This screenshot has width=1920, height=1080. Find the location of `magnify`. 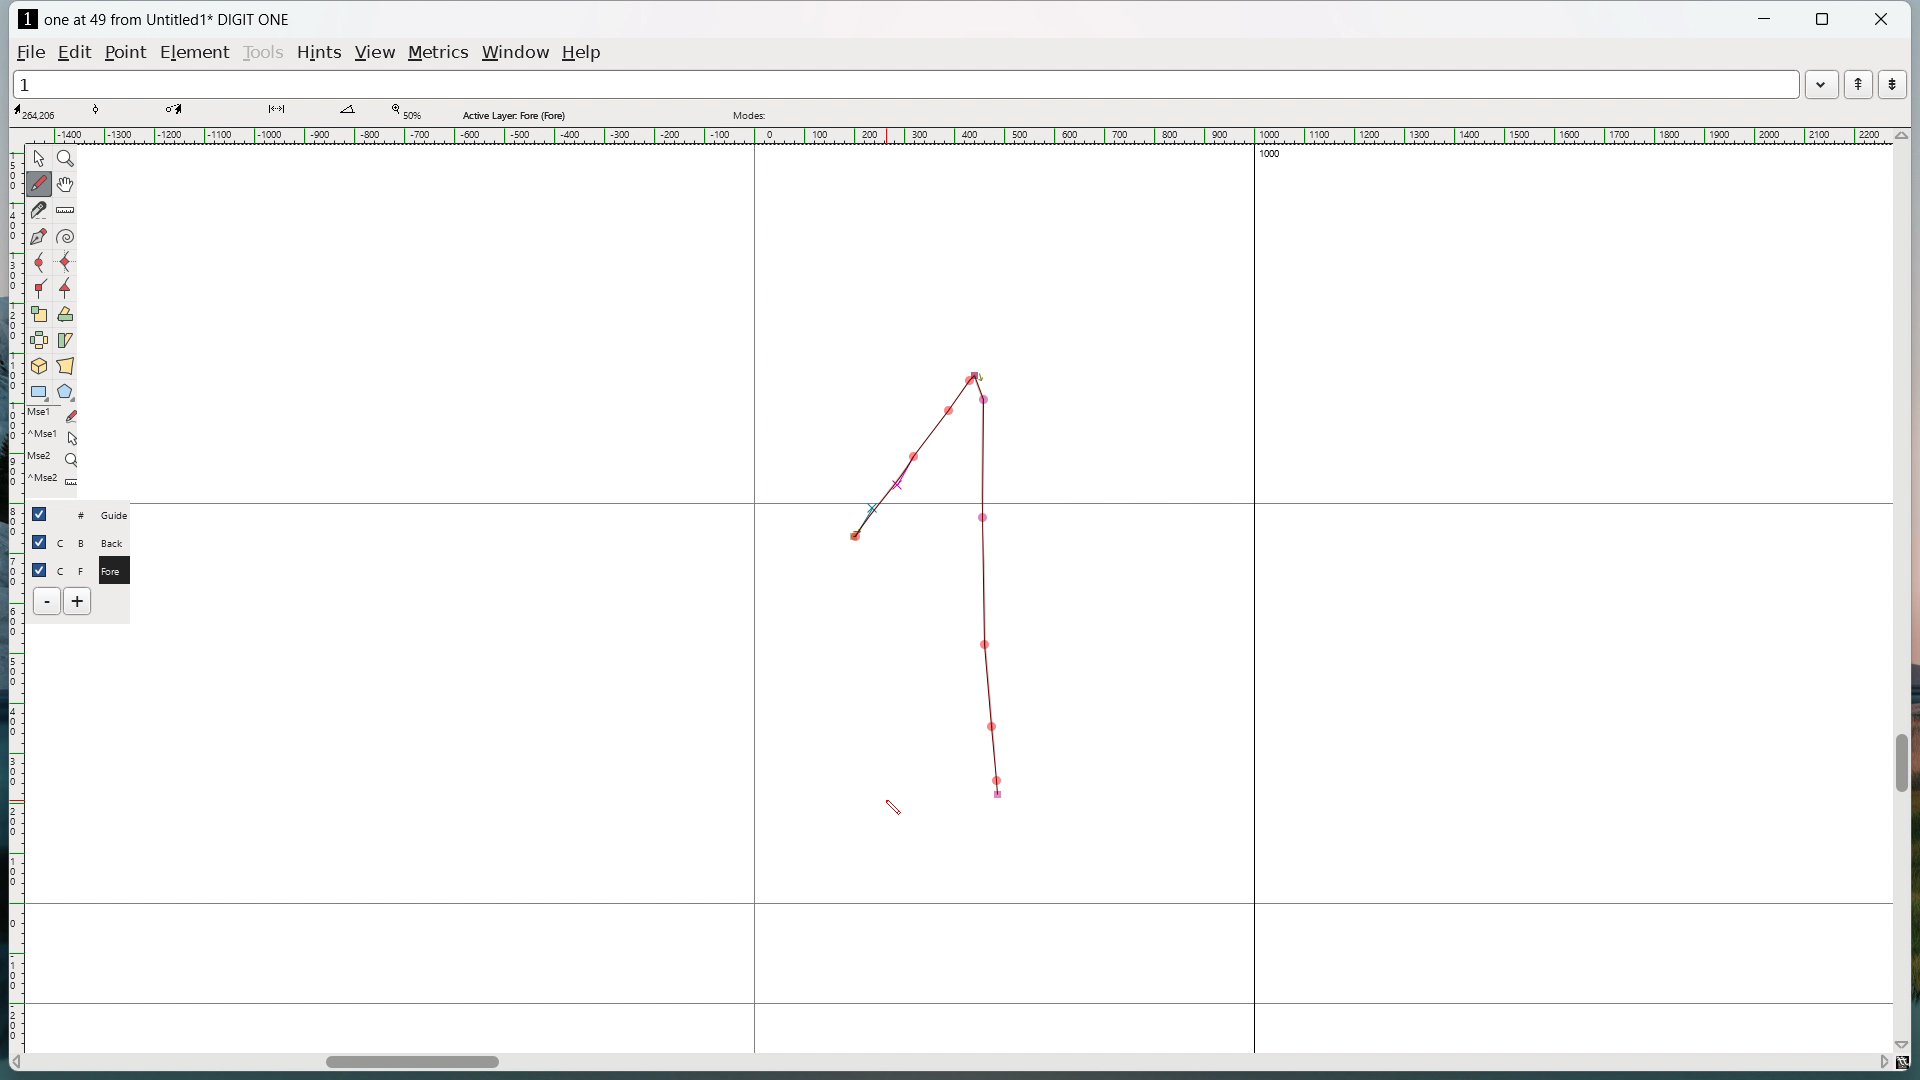

magnify is located at coordinates (66, 158).